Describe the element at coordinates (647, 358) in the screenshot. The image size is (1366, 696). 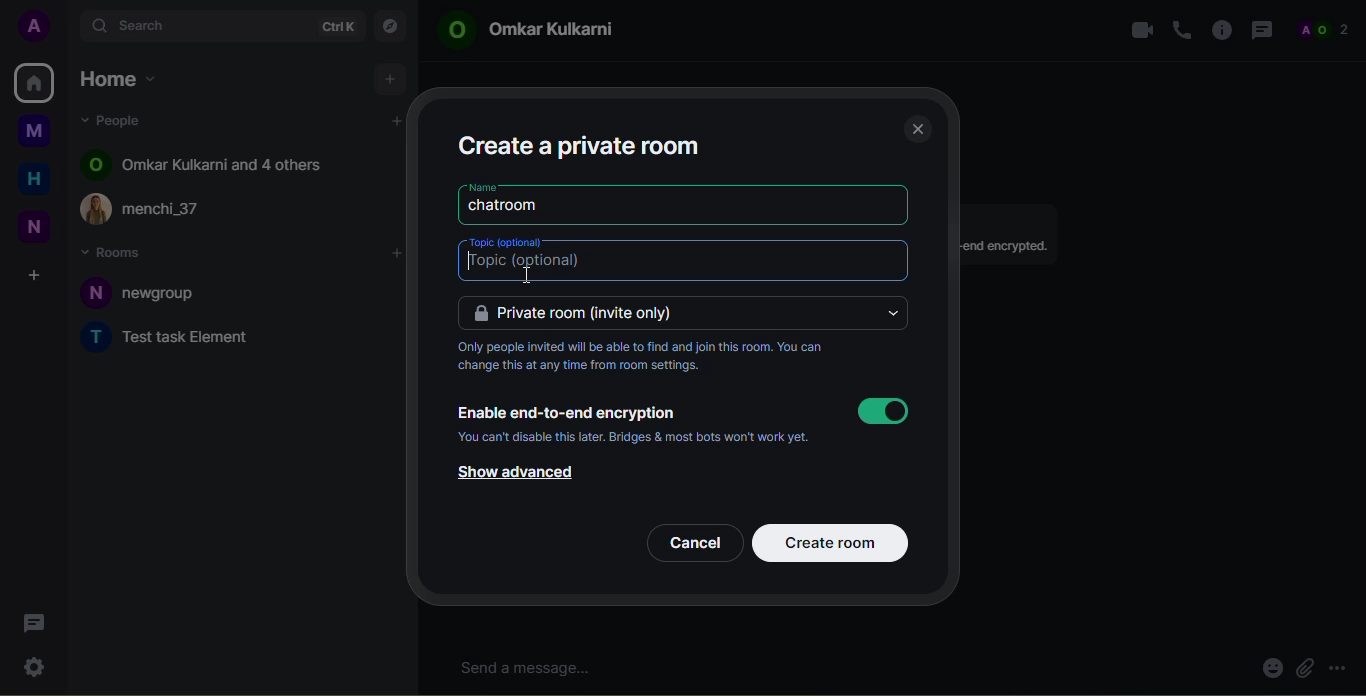
I see `Only people invited will be able to find and join this room. You can
change this at any time from room settings.` at that location.